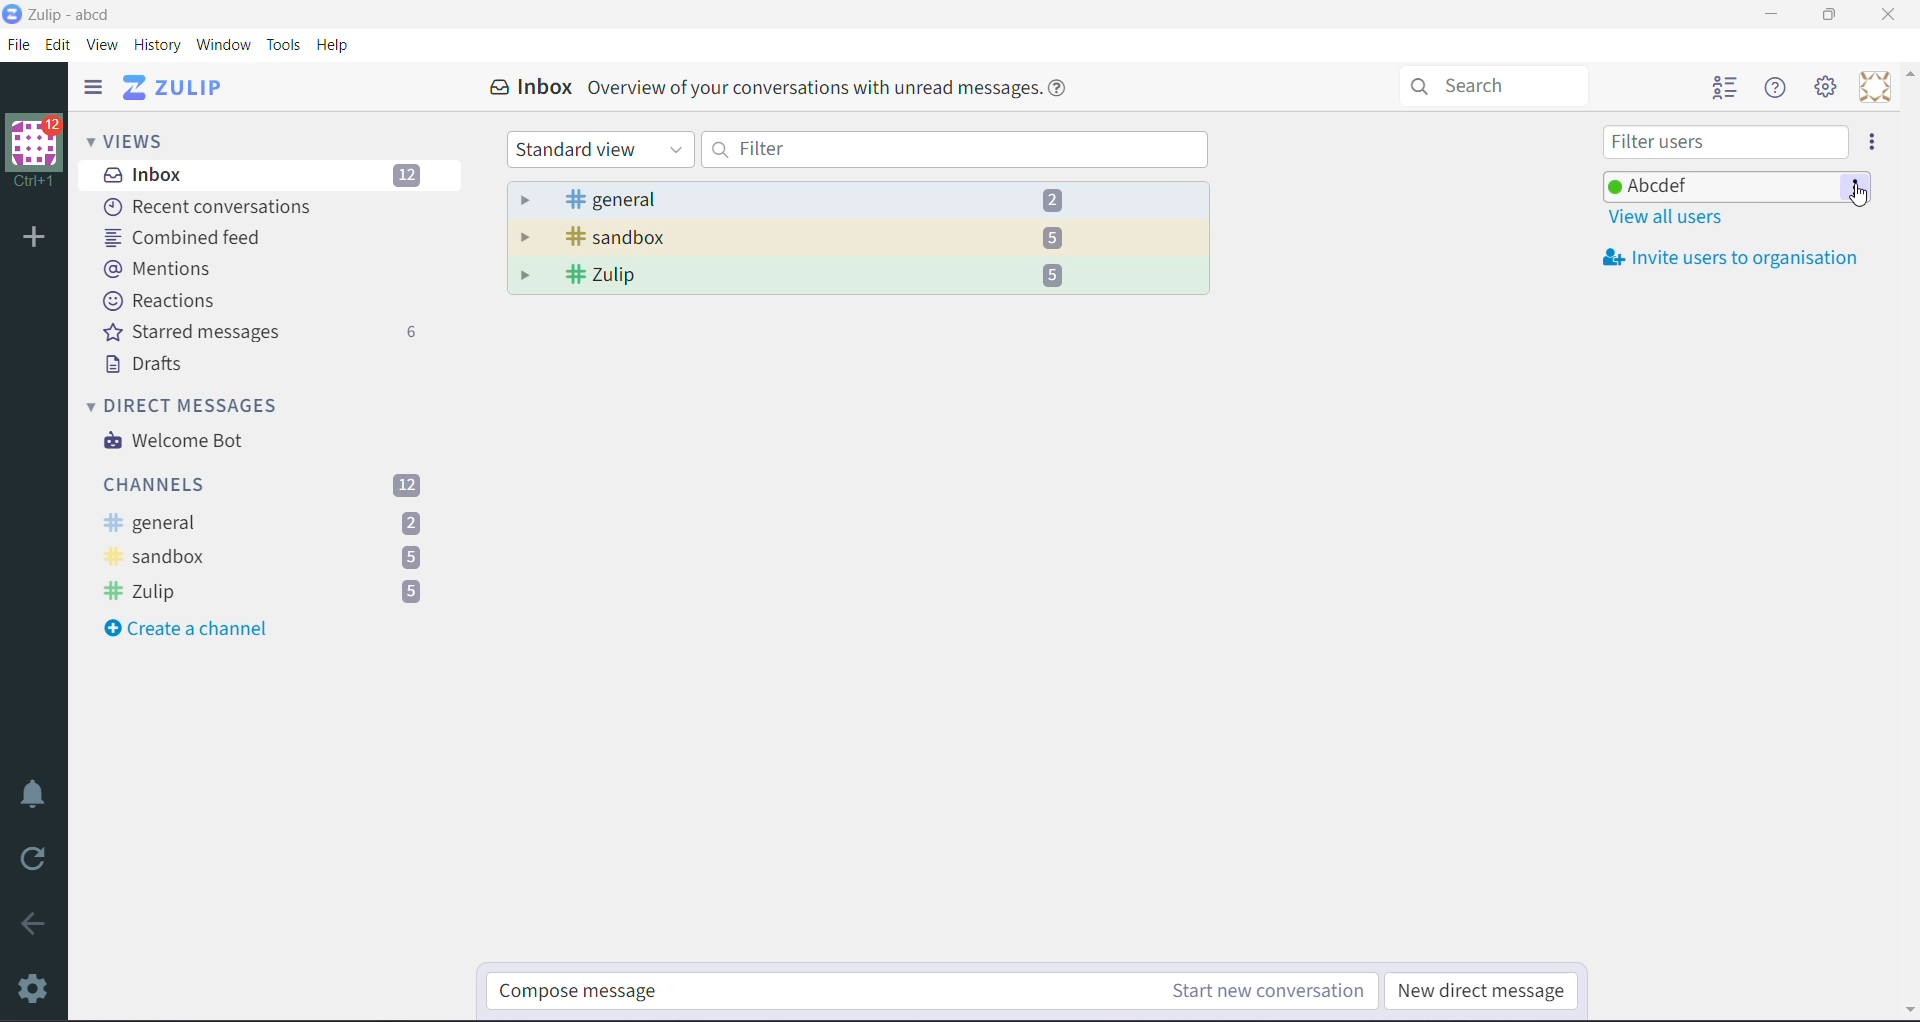  I want to click on Standard view, so click(598, 150).